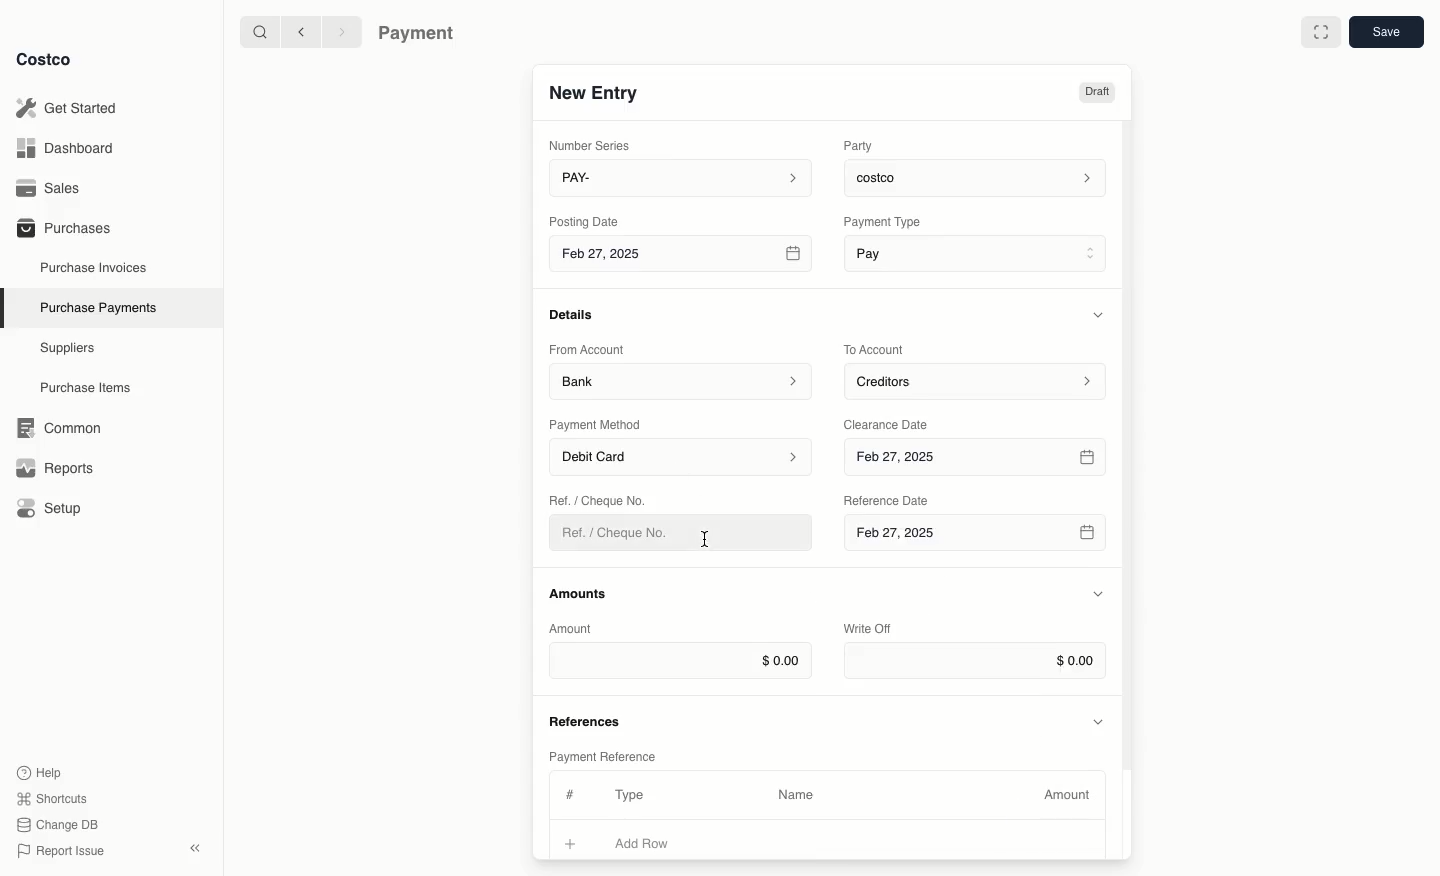 The height and width of the screenshot is (876, 1440). What do you see at coordinates (1321, 35) in the screenshot?
I see `Full width toggle` at bounding box center [1321, 35].